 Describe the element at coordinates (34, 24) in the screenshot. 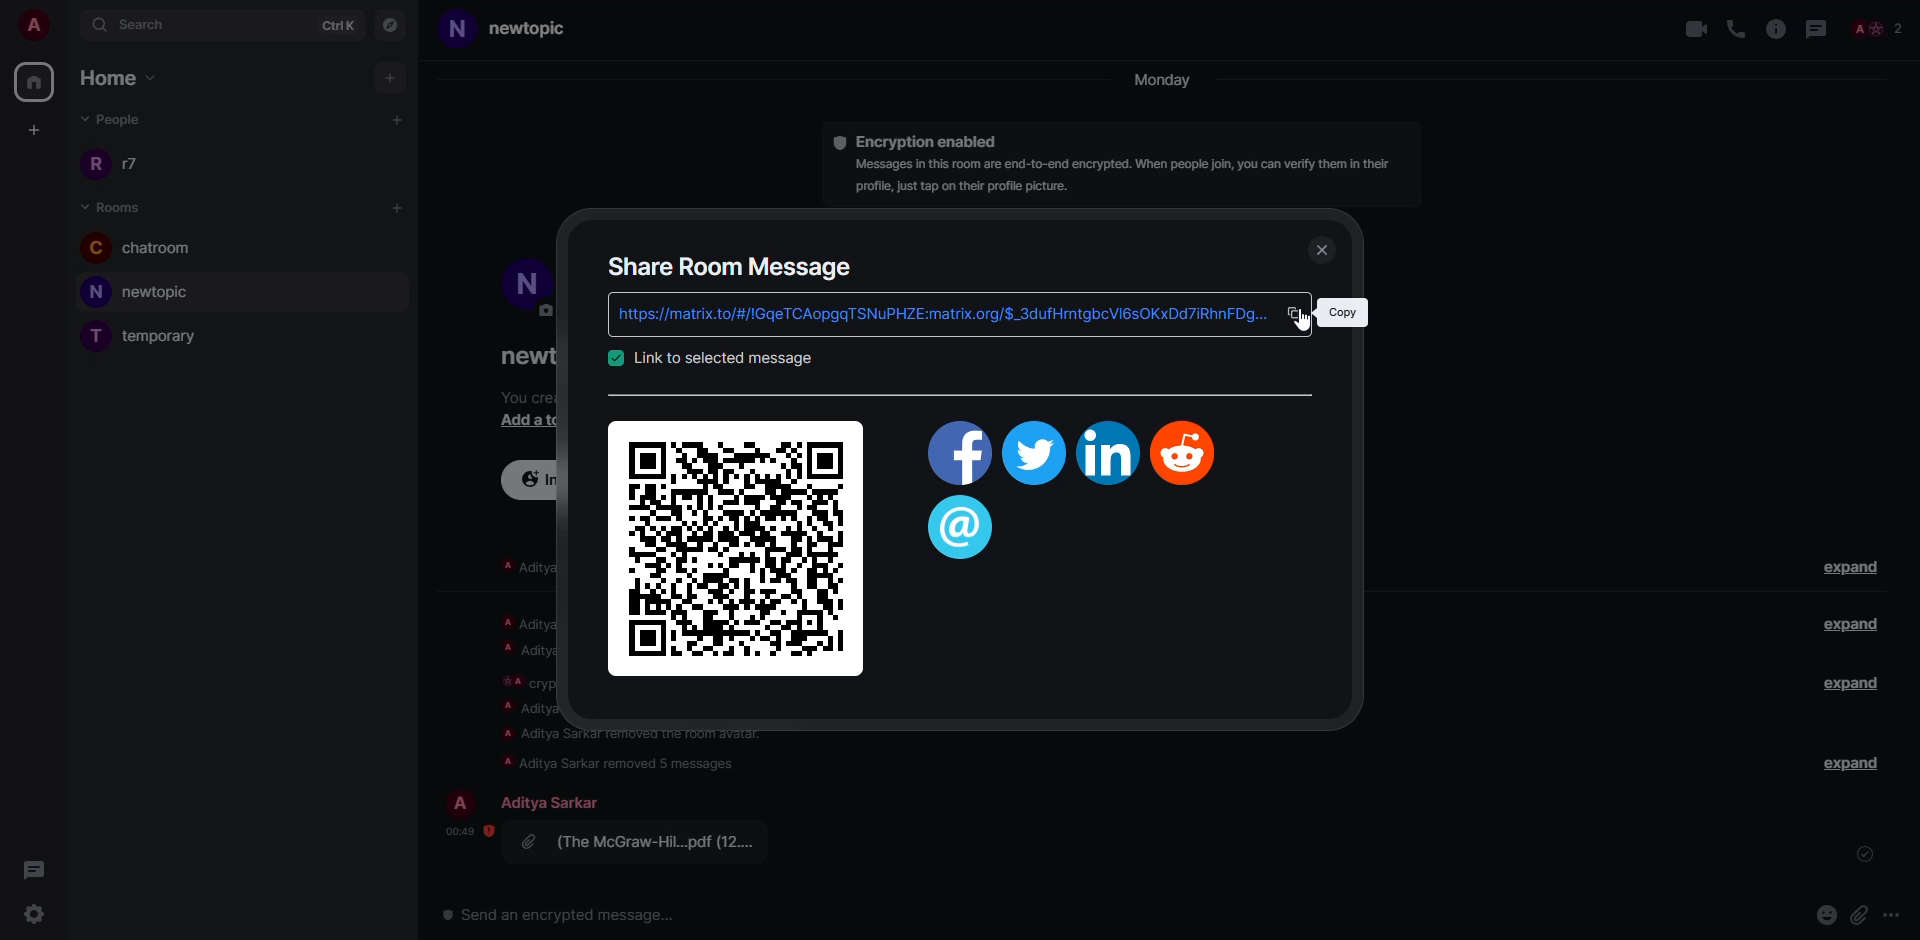

I see `account` at that location.